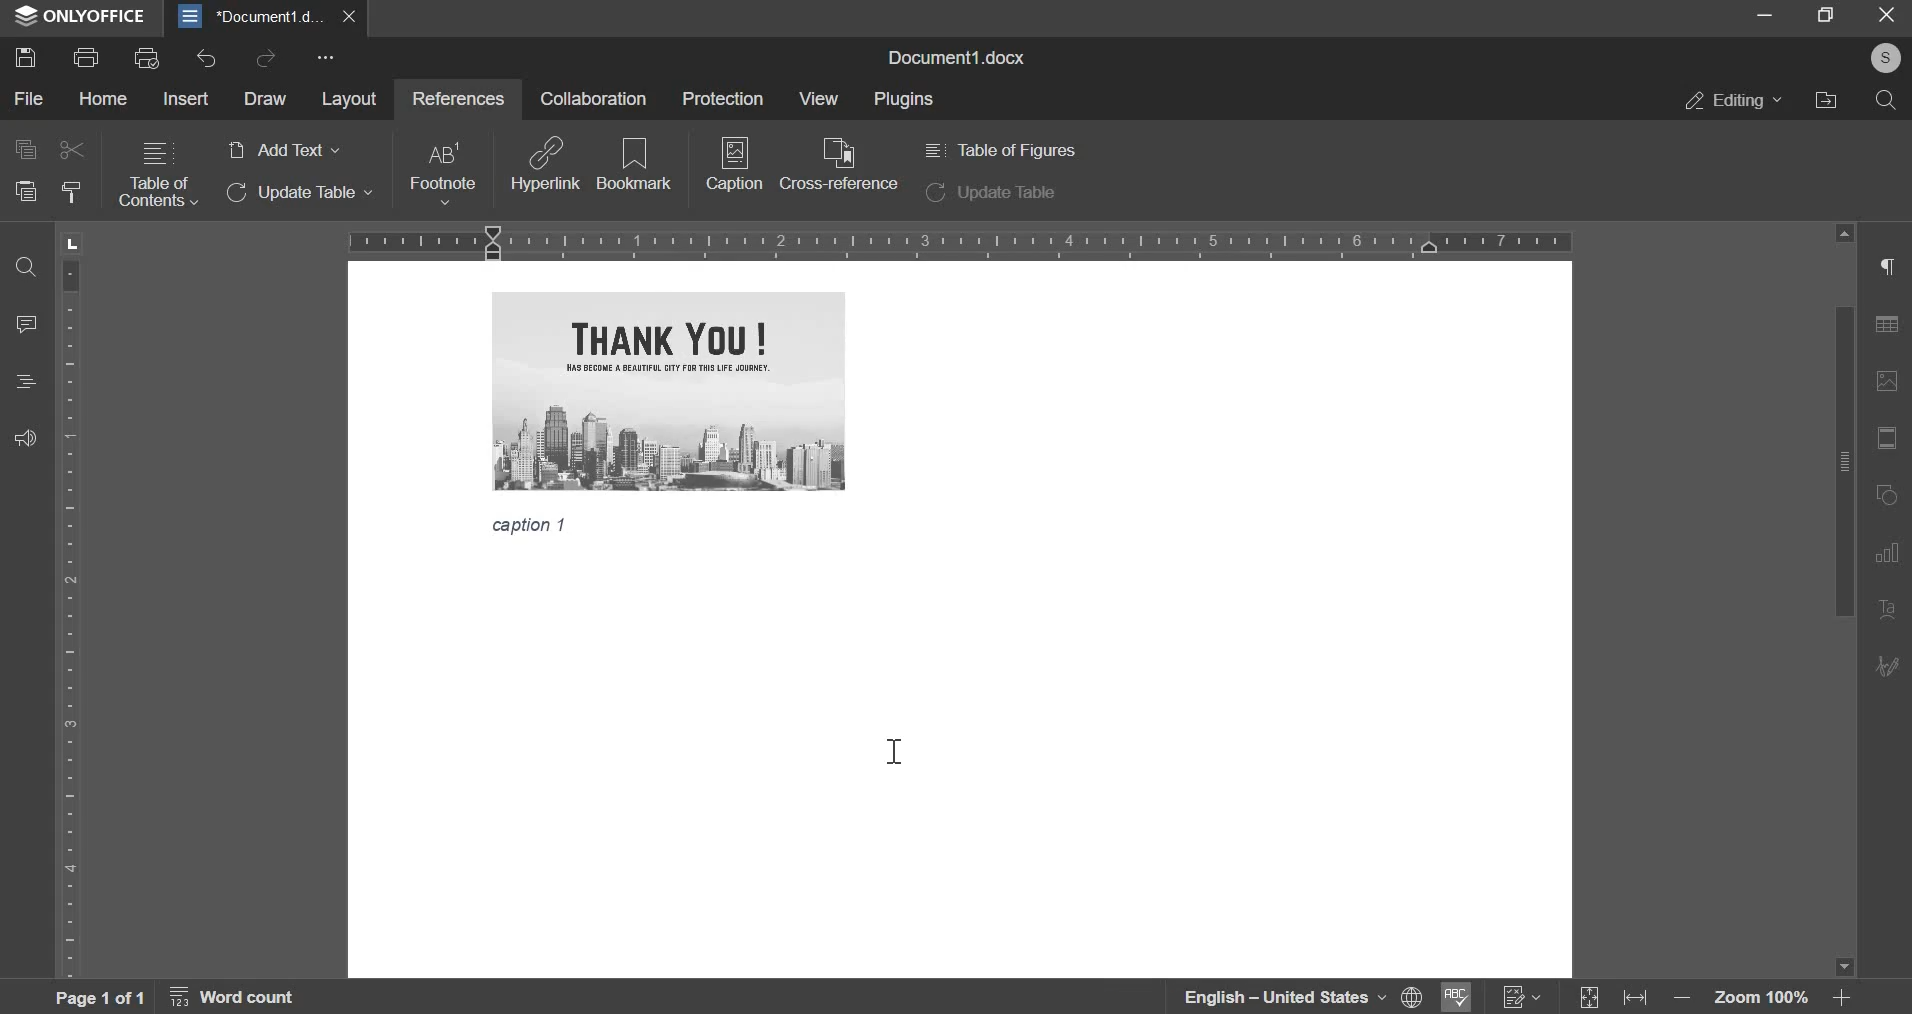  What do you see at coordinates (206, 59) in the screenshot?
I see `undo` at bounding box center [206, 59].